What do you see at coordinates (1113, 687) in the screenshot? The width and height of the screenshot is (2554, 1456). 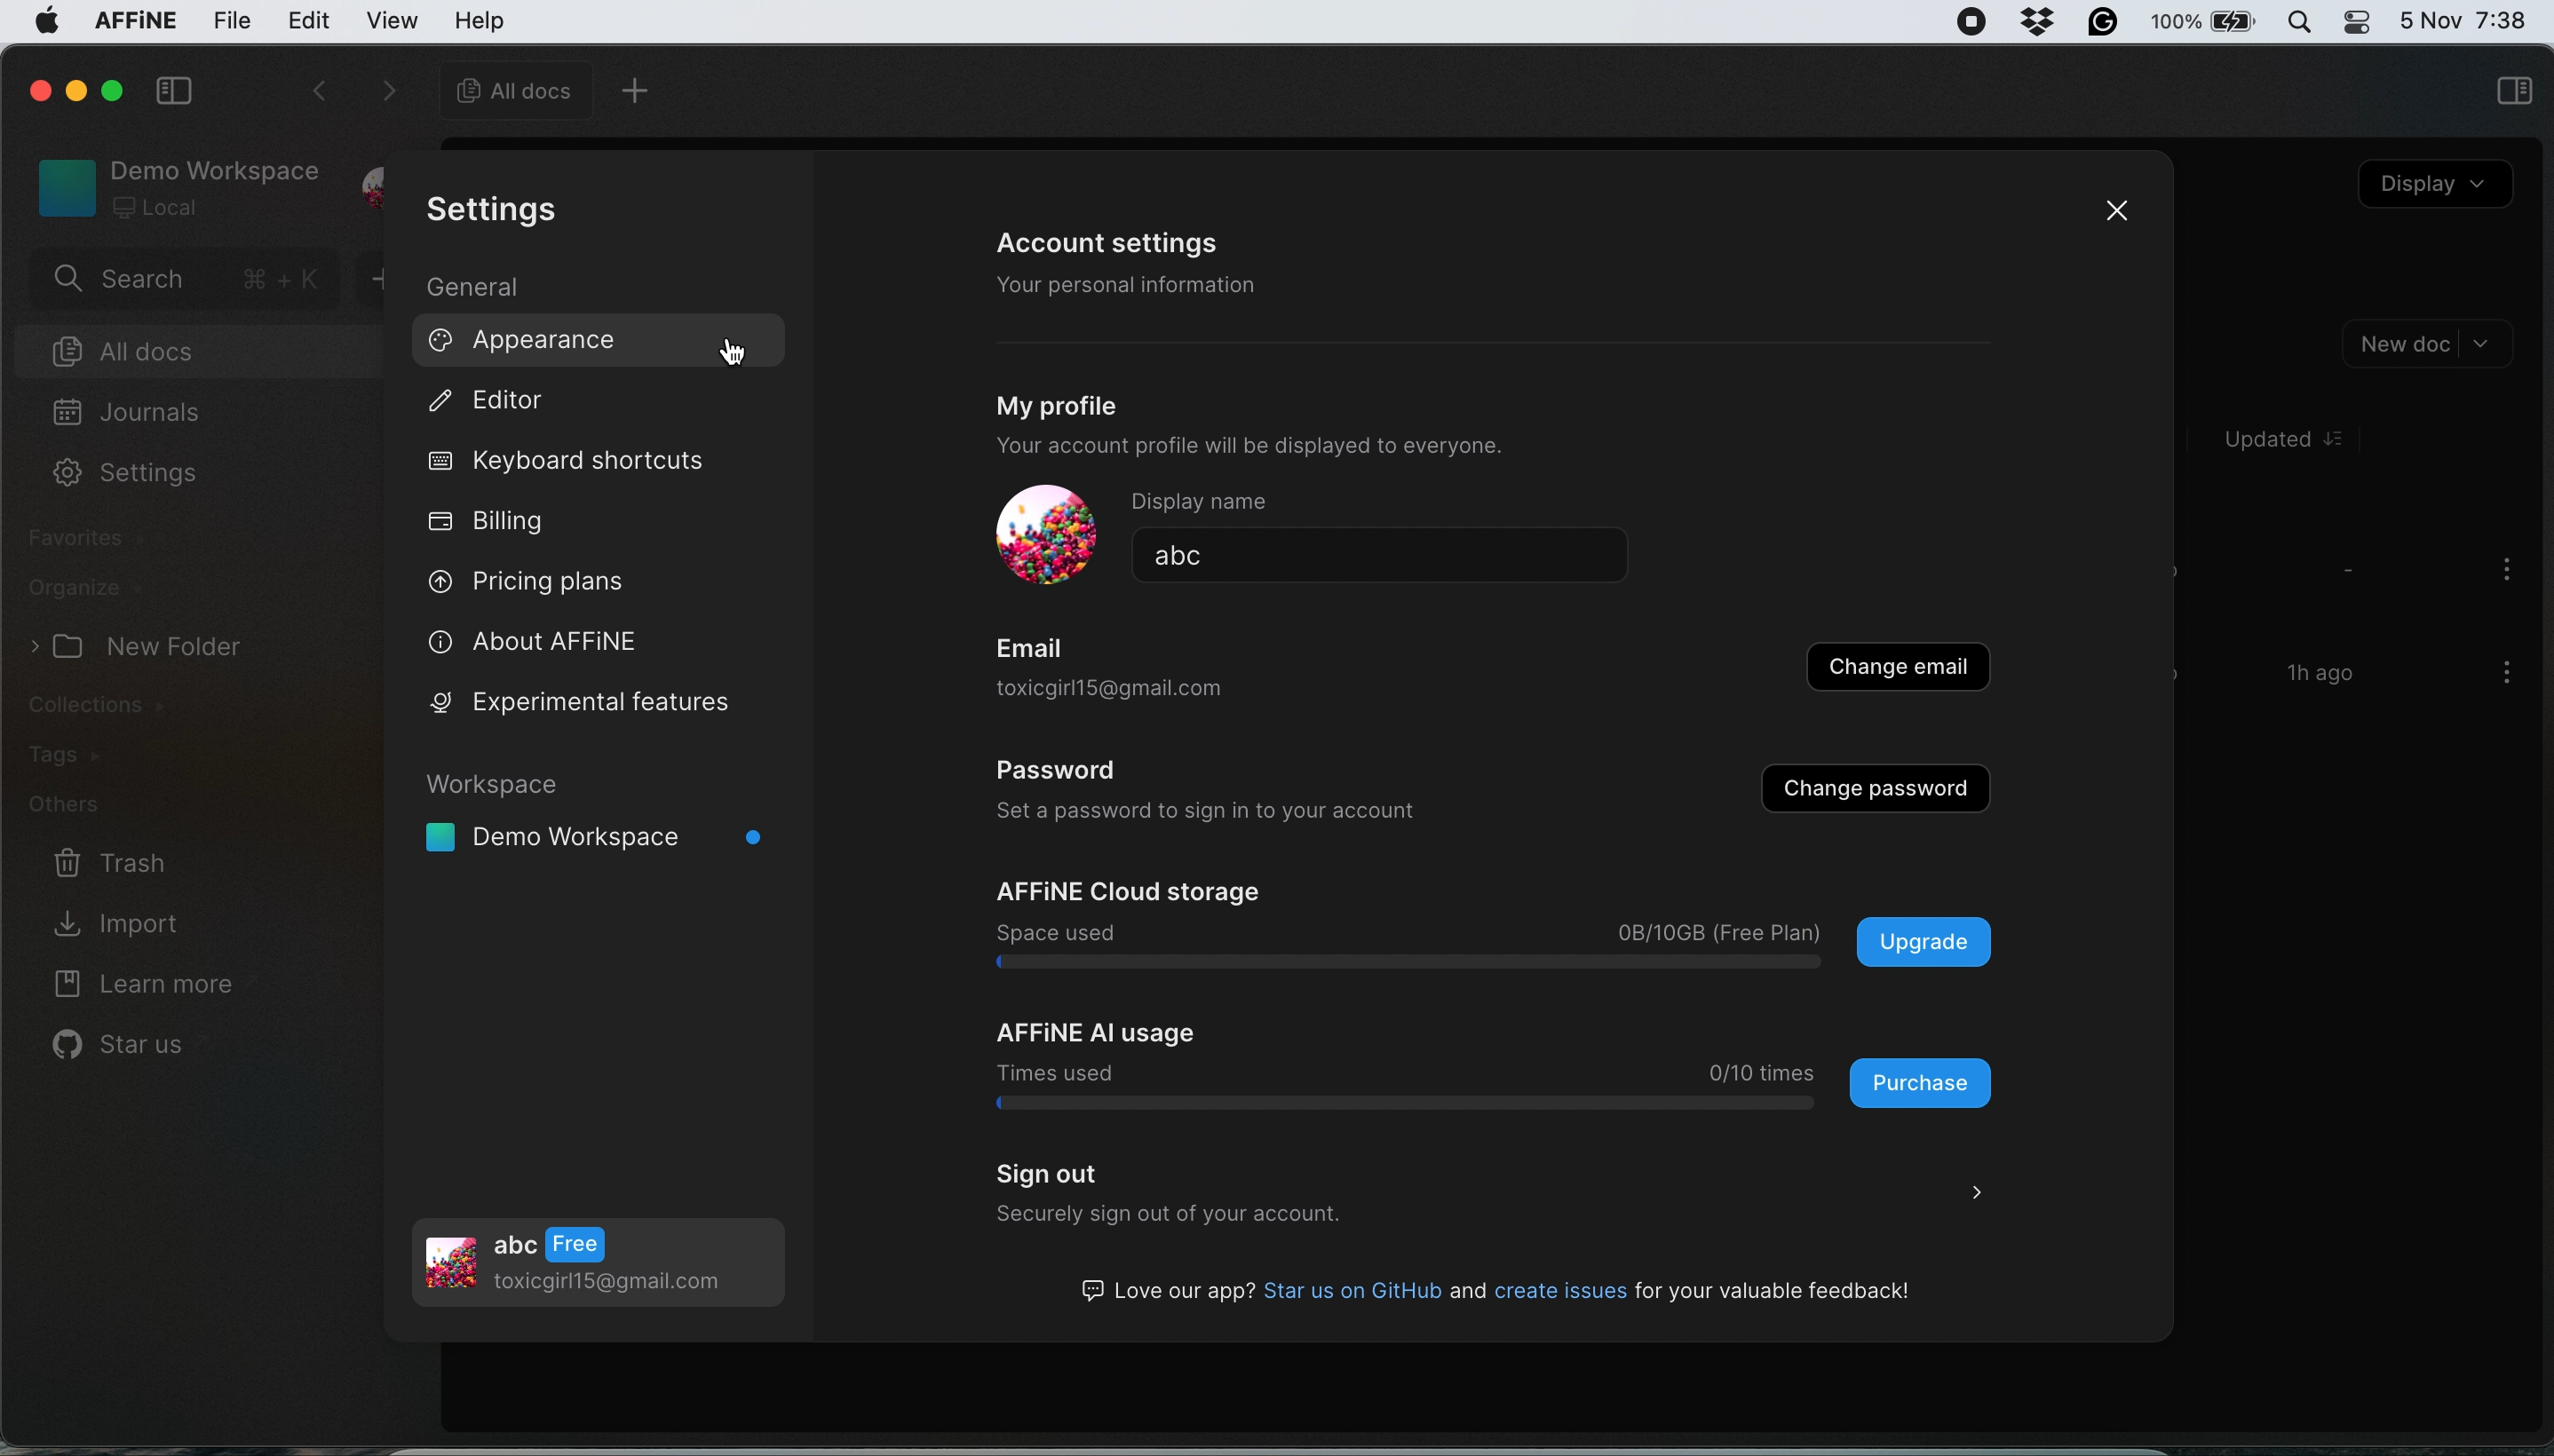 I see `OXICOITTHTOWLUITIall. COI` at bounding box center [1113, 687].